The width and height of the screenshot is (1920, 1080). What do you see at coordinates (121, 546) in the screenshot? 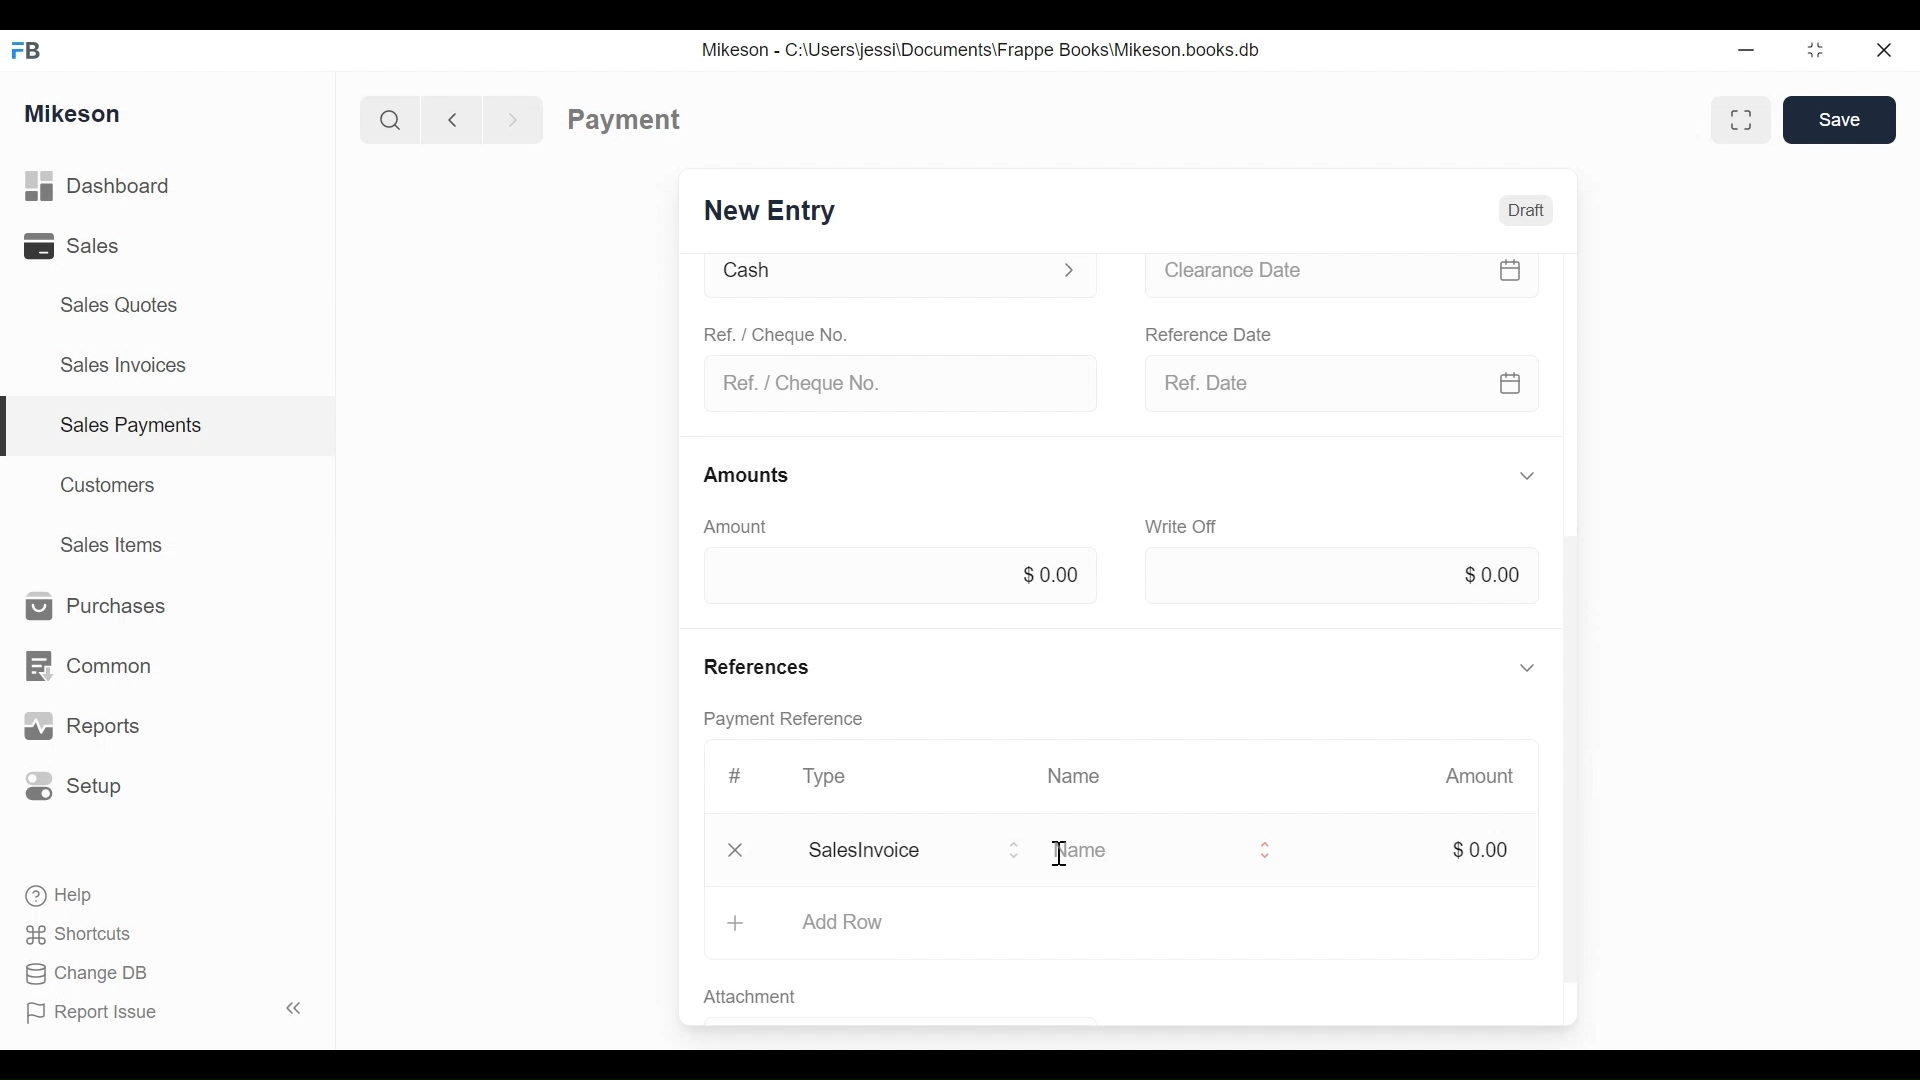
I see `Sales Items` at bounding box center [121, 546].